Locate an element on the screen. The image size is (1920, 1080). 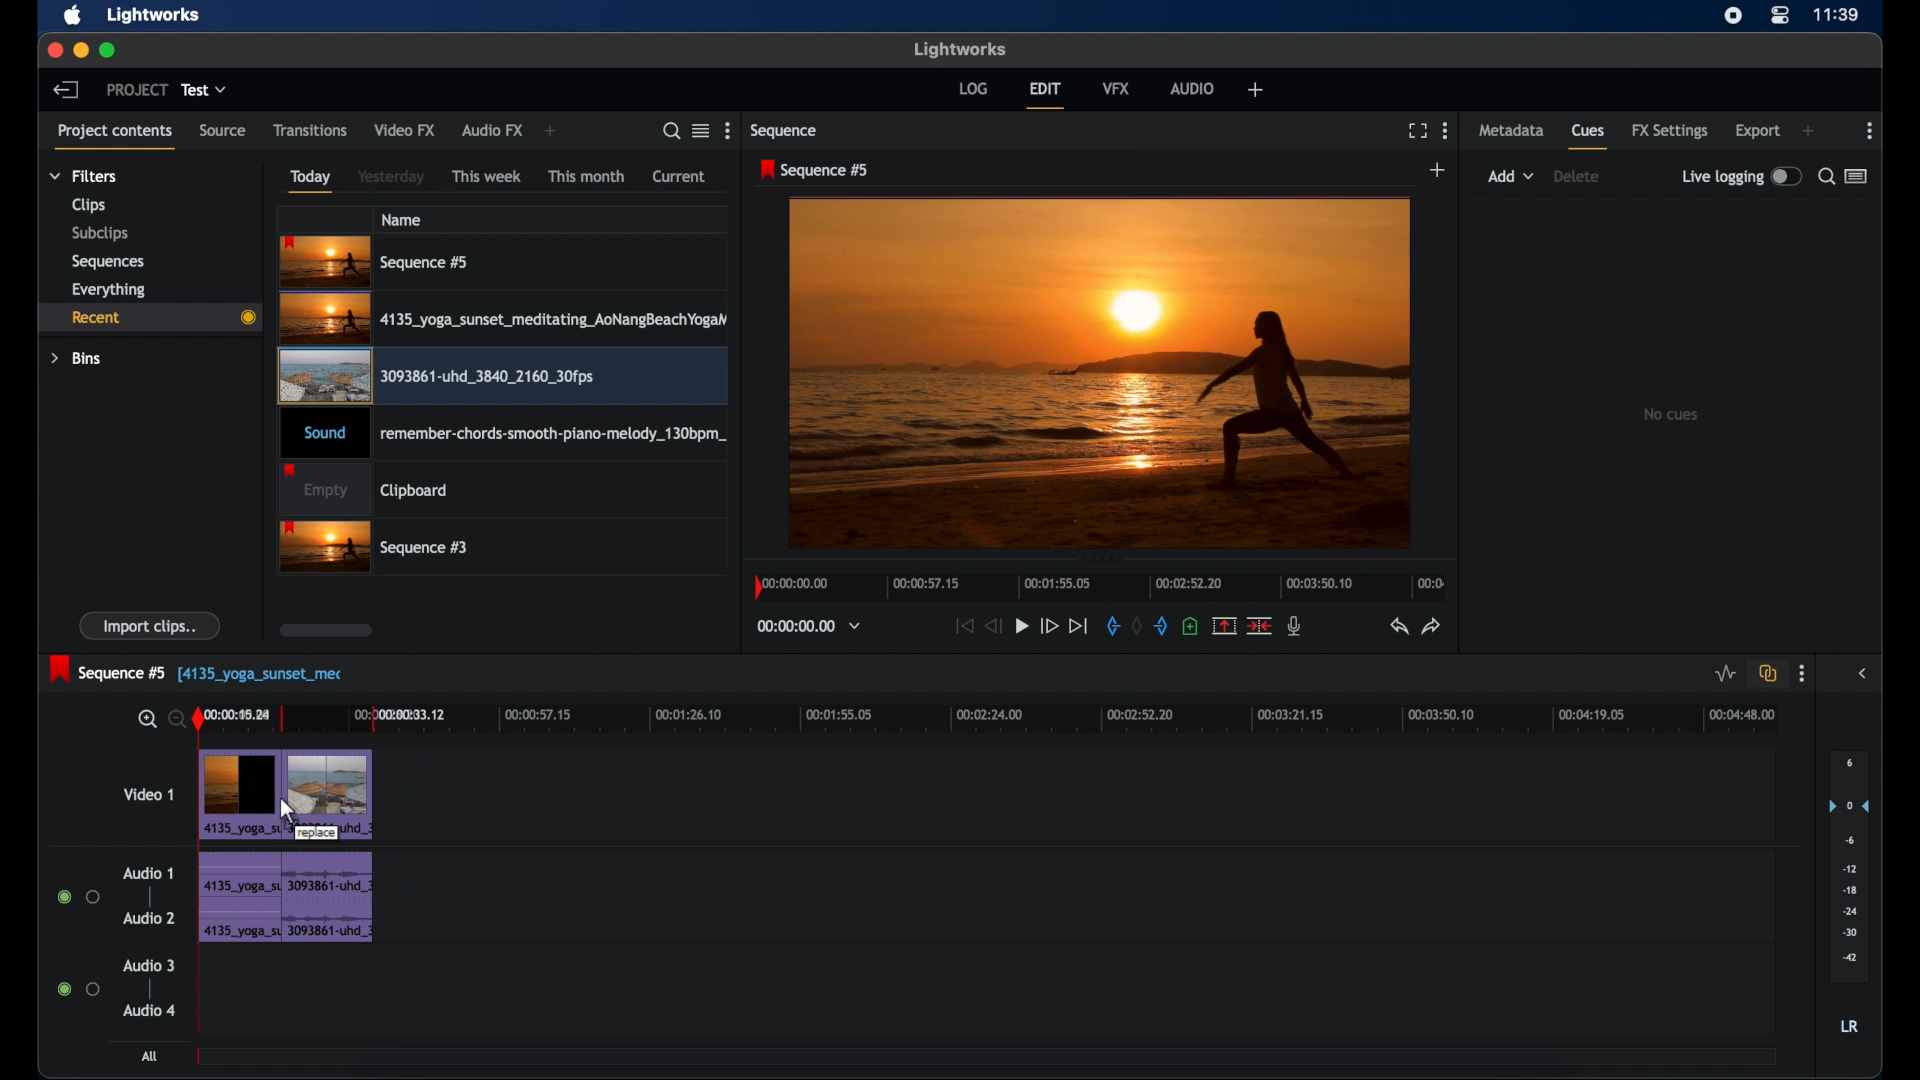
audio clip is located at coordinates (500, 434).